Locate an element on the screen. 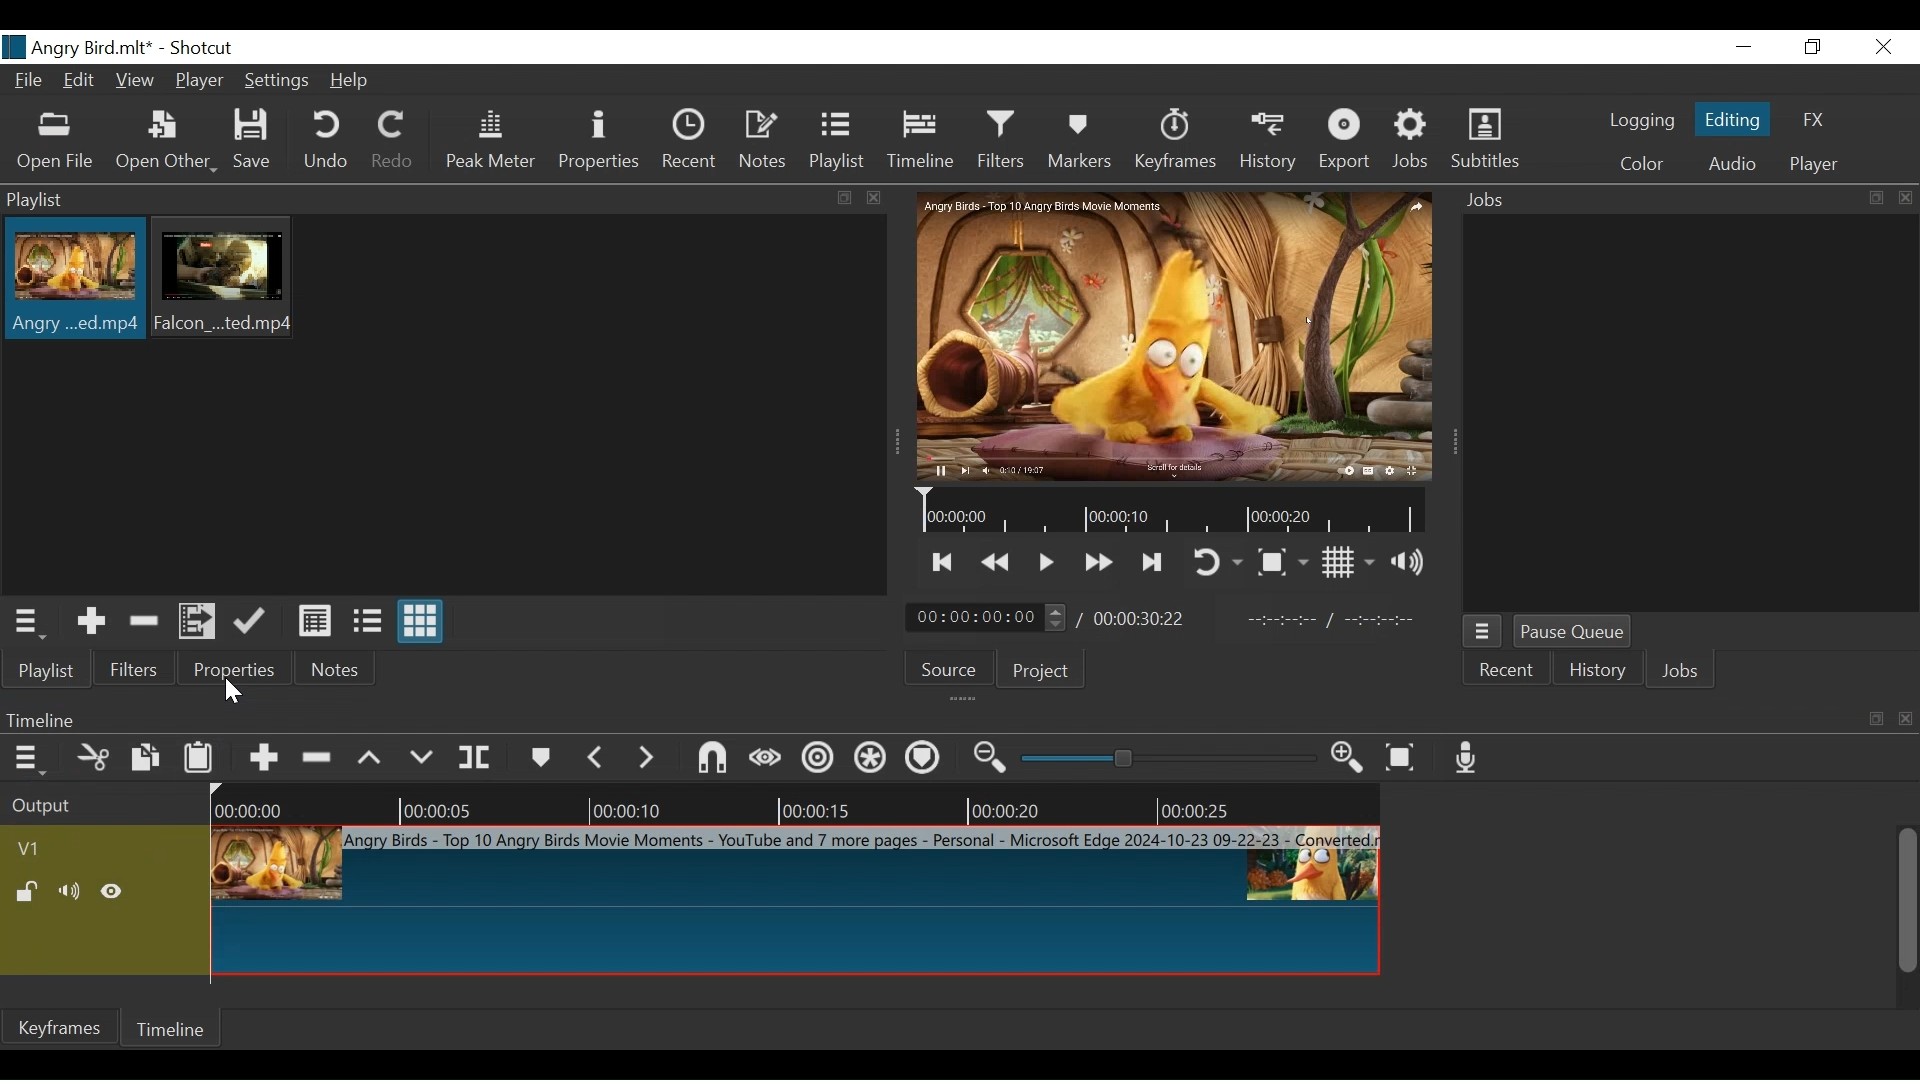  Split at playhead is located at coordinates (478, 759).